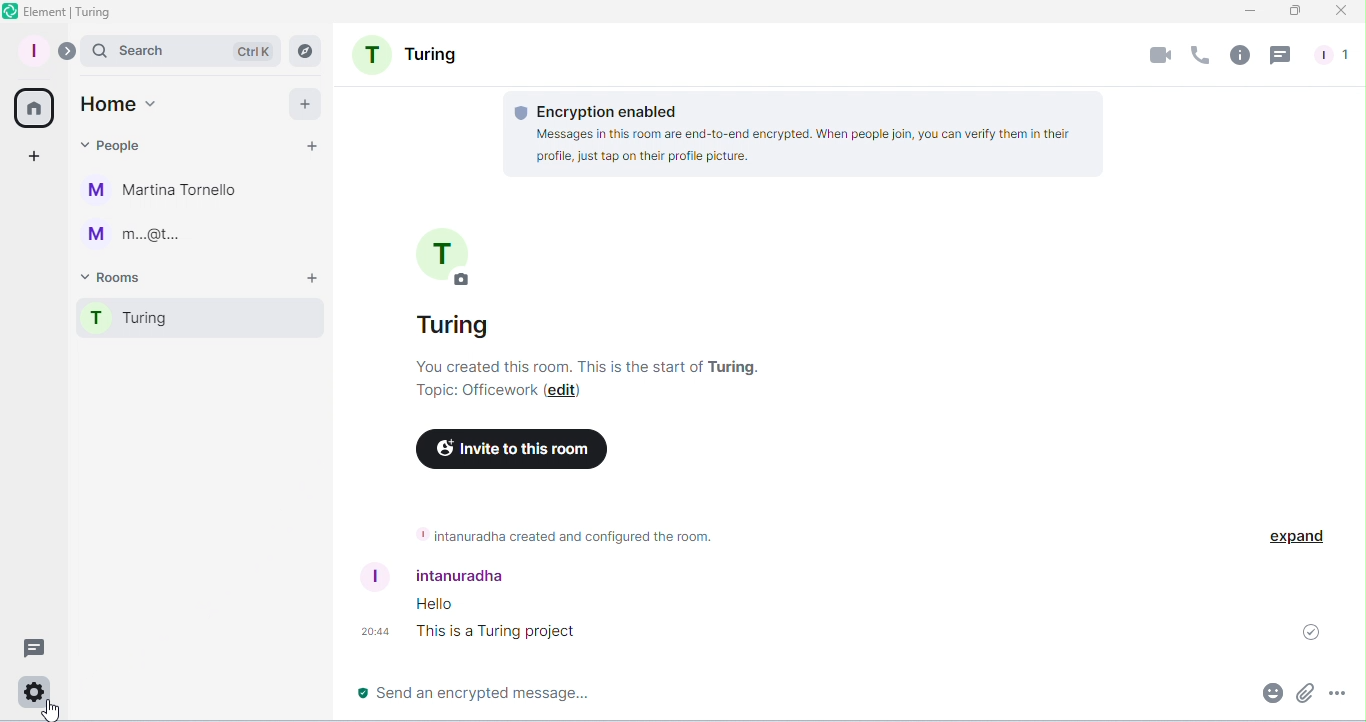 The width and height of the screenshot is (1366, 722). Describe the element at coordinates (1319, 629) in the screenshot. I see `Message sent` at that location.